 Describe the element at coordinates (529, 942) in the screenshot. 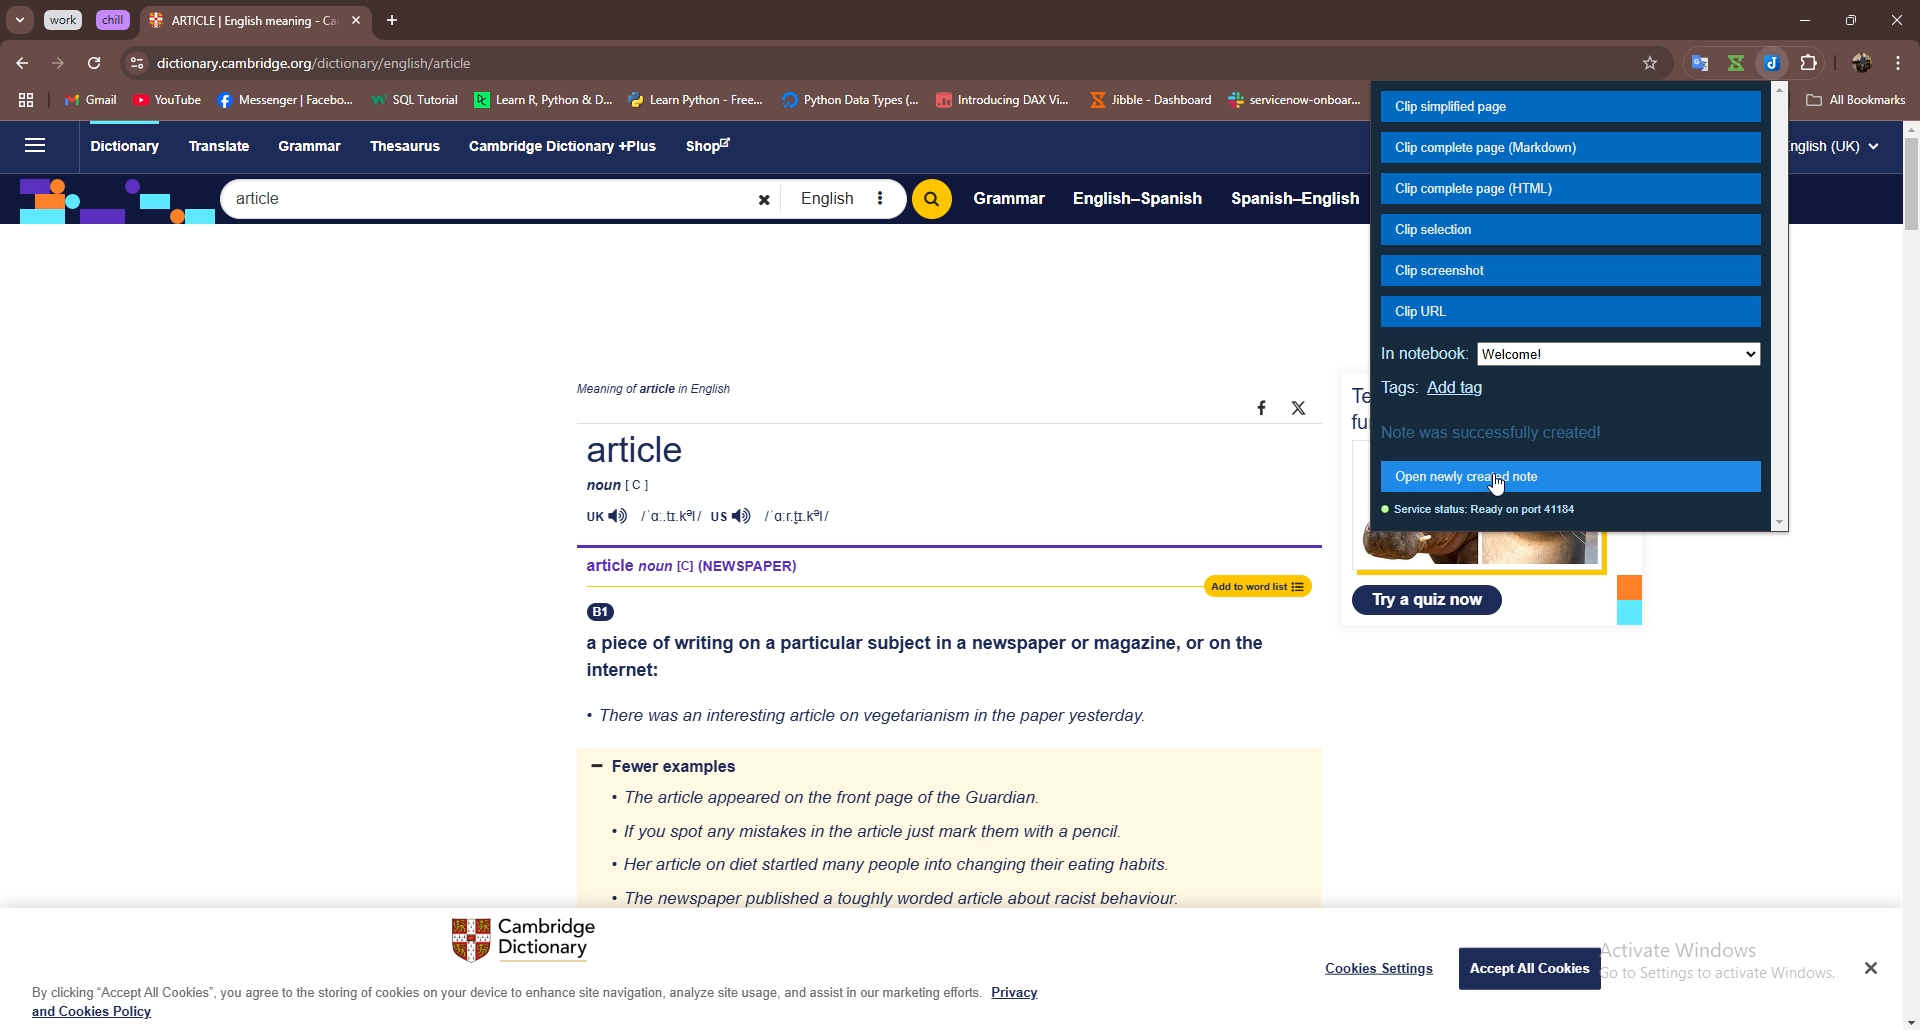

I see ` Cambridge Dictionary` at that location.